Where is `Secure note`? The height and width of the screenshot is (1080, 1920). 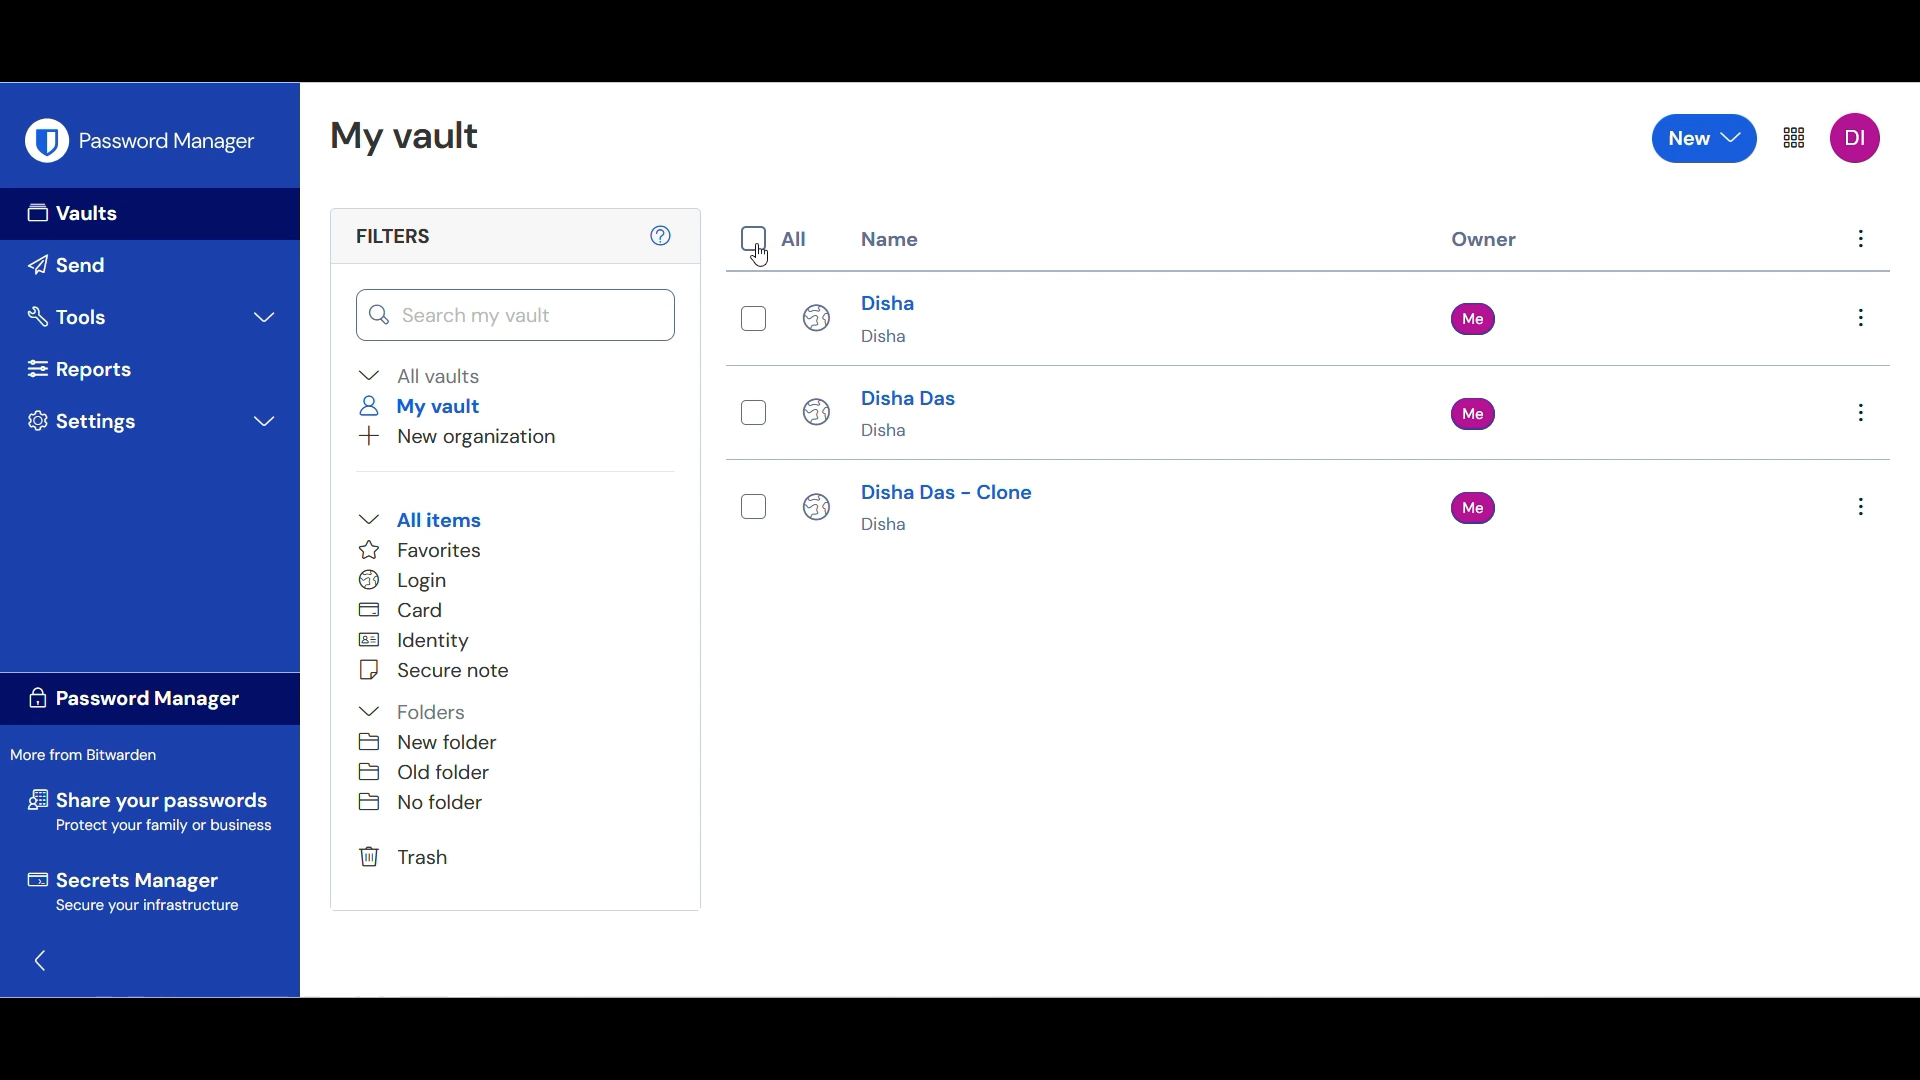
Secure note is located at coordinates (433, 670).